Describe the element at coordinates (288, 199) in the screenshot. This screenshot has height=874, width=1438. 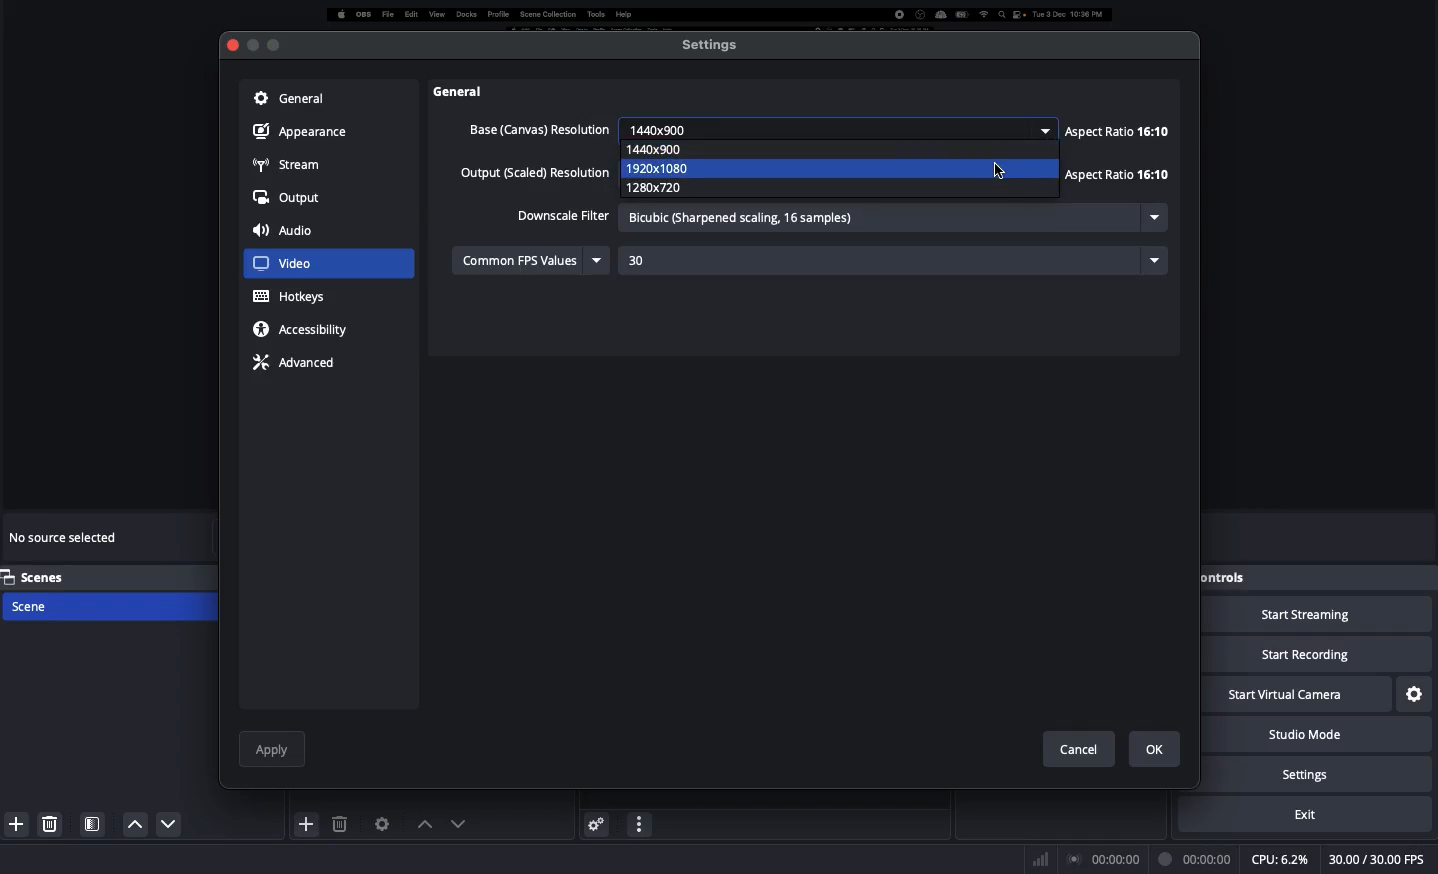
I see `Output` at that location.